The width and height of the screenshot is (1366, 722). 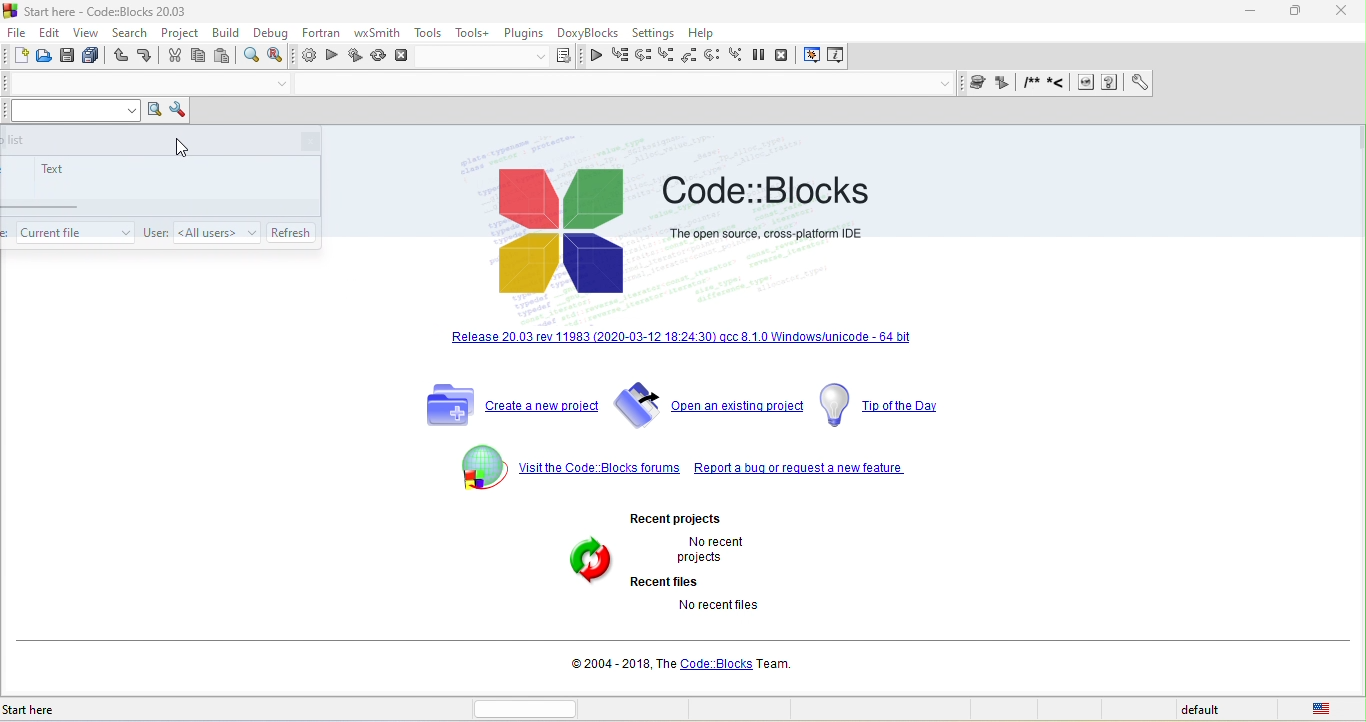 What do you see at coordinates (88, 33) in the screenshot?
I see `view` at bounding box center [88, 33].